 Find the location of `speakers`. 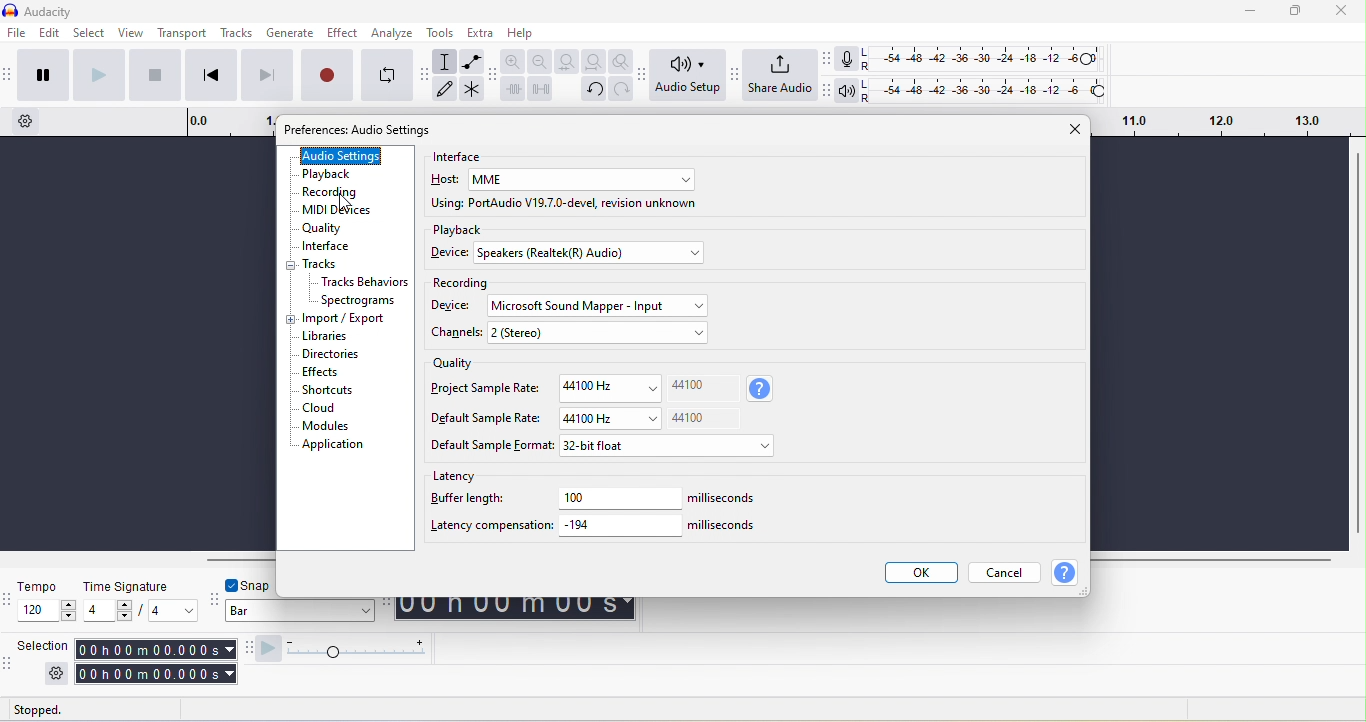

speakers is located at coordinates (599, 251).